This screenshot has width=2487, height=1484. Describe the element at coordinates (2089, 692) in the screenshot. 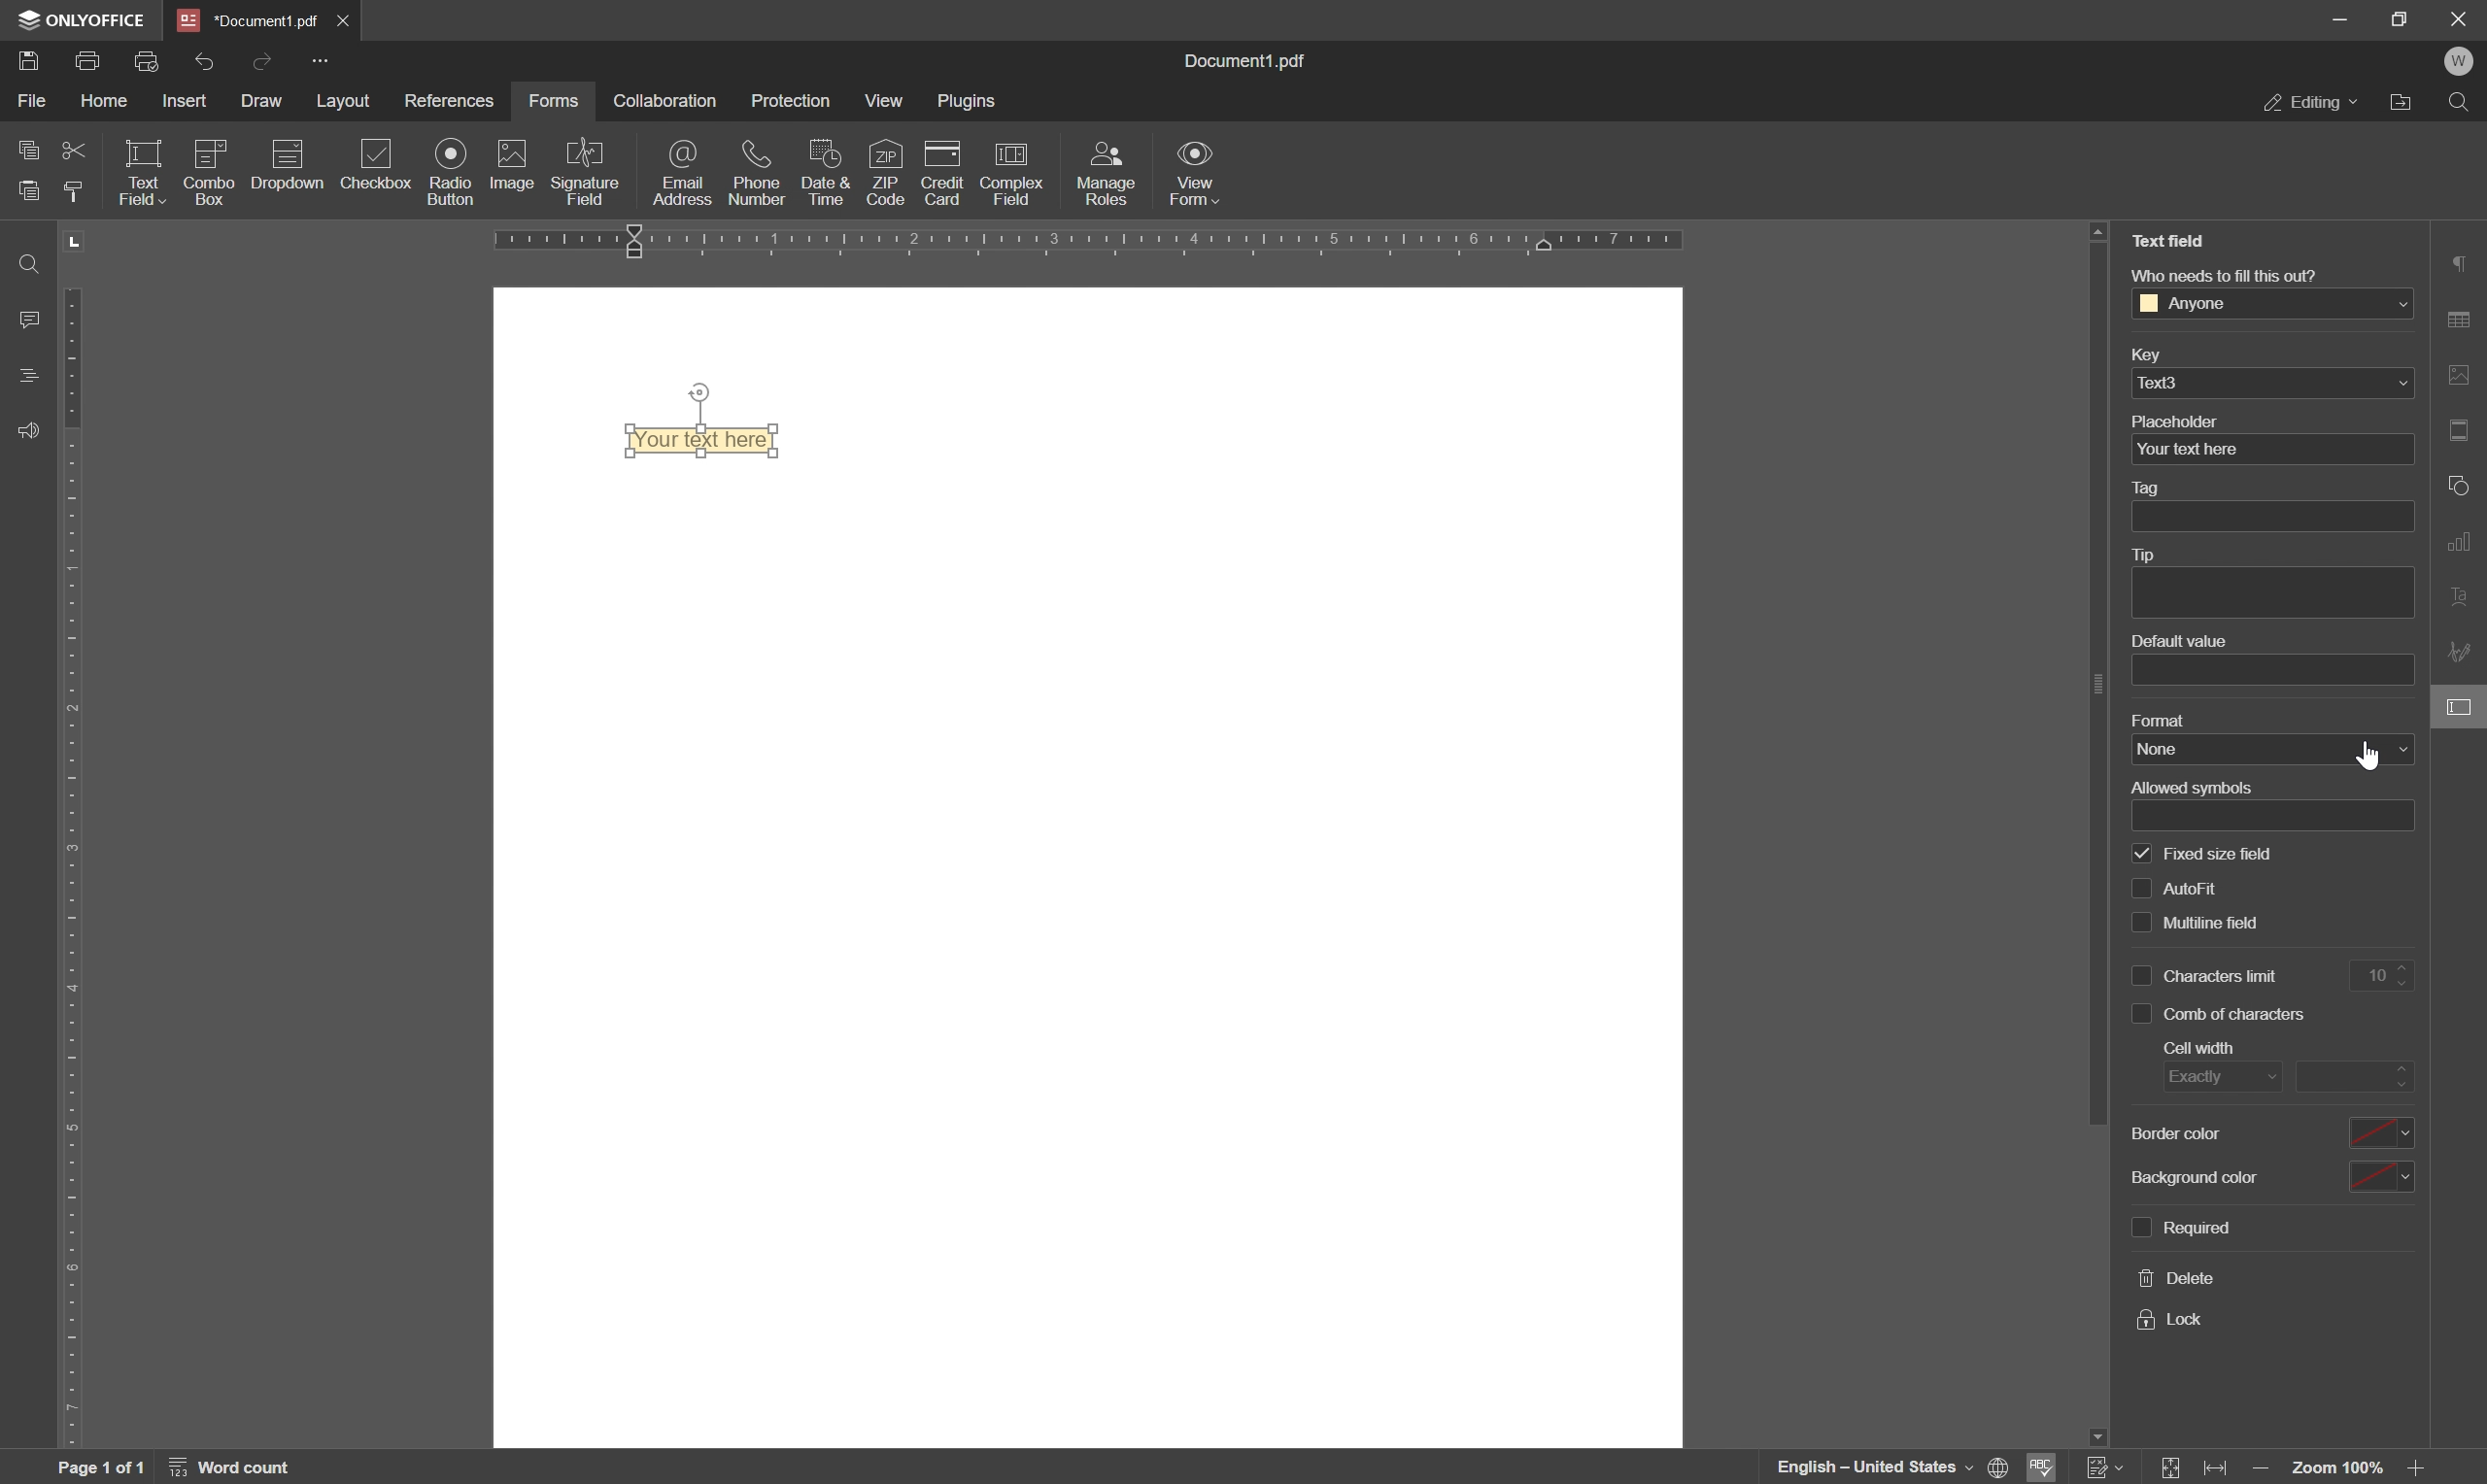

I see `scroll bar` at that location.